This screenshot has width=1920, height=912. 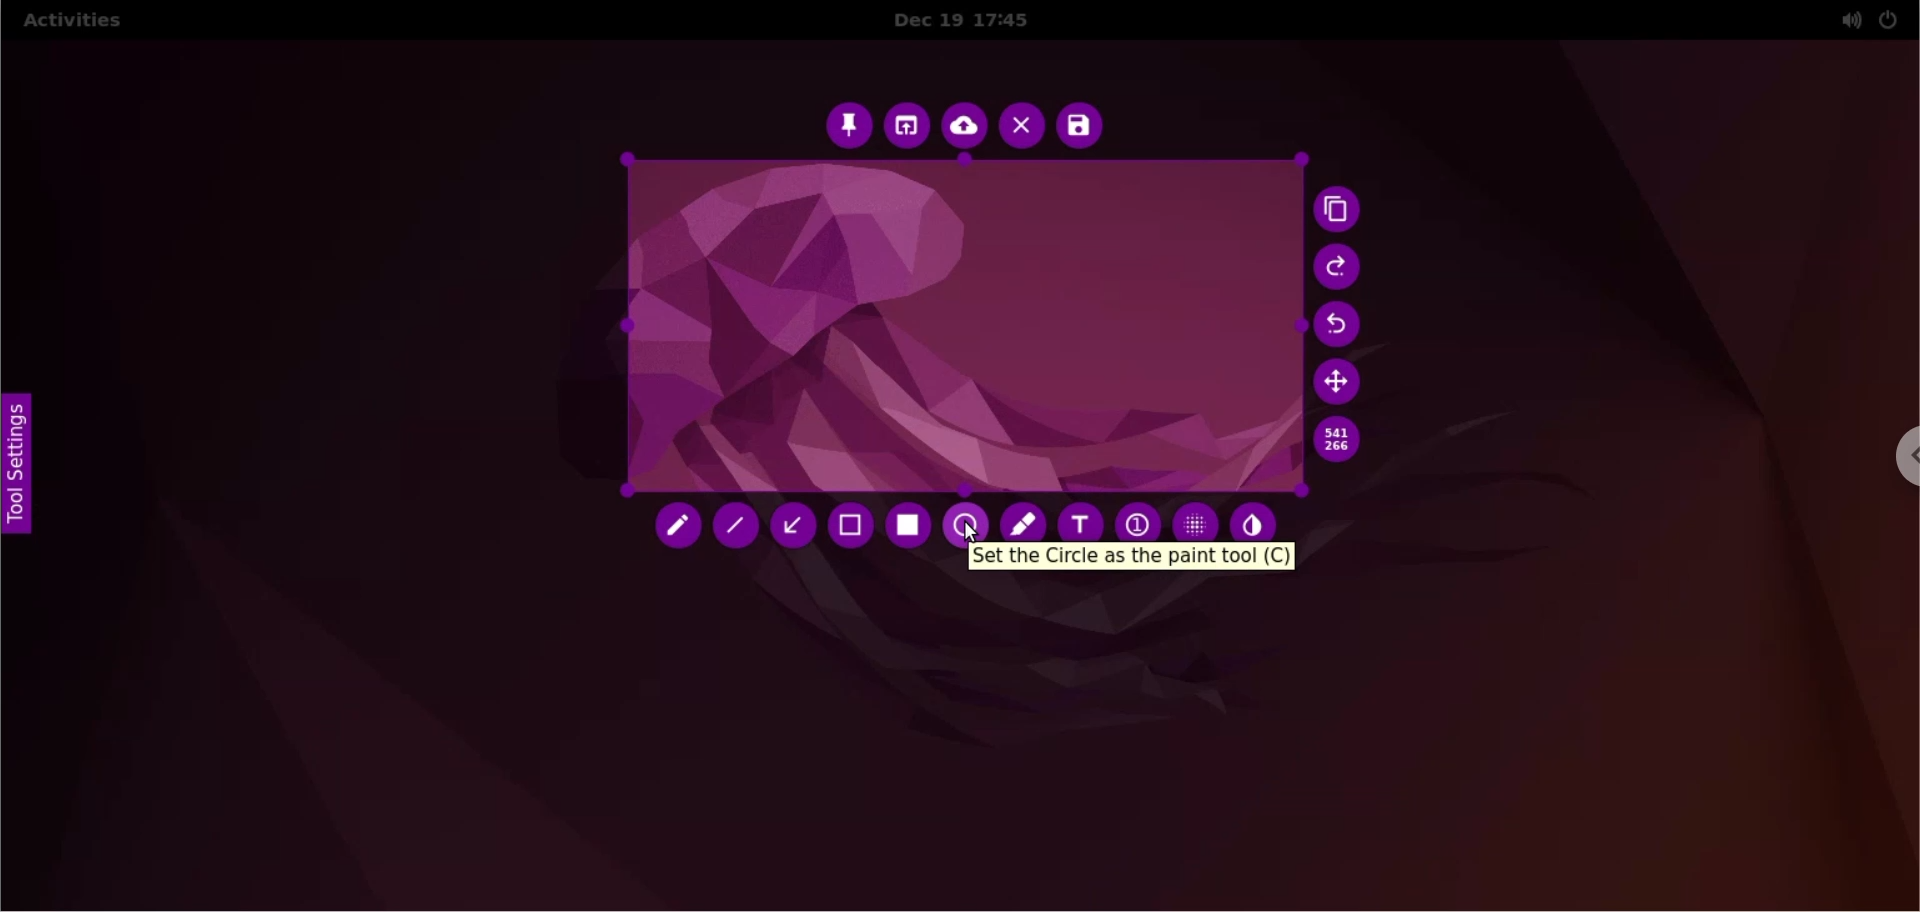 I want to click on choose app to open screenshot, so click(x=909, y=126).